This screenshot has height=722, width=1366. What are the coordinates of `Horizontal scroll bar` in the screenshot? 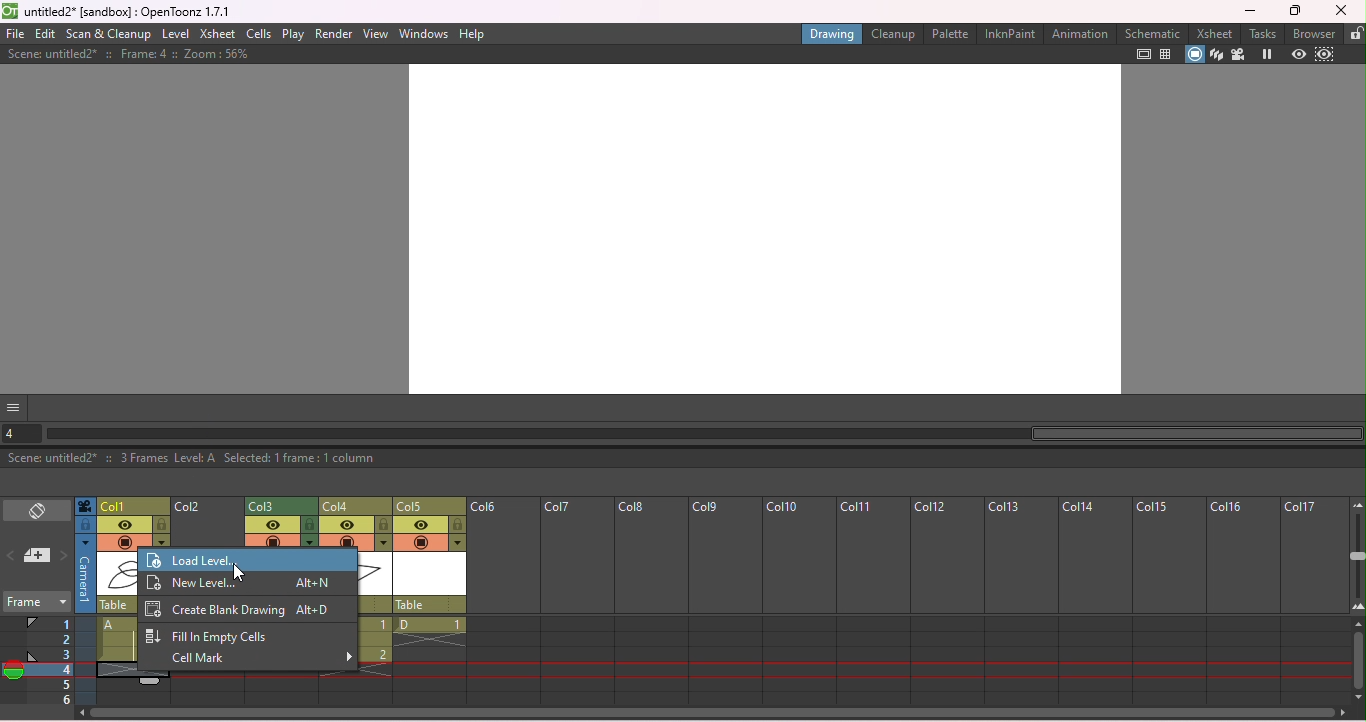 It's located at (705, 434).